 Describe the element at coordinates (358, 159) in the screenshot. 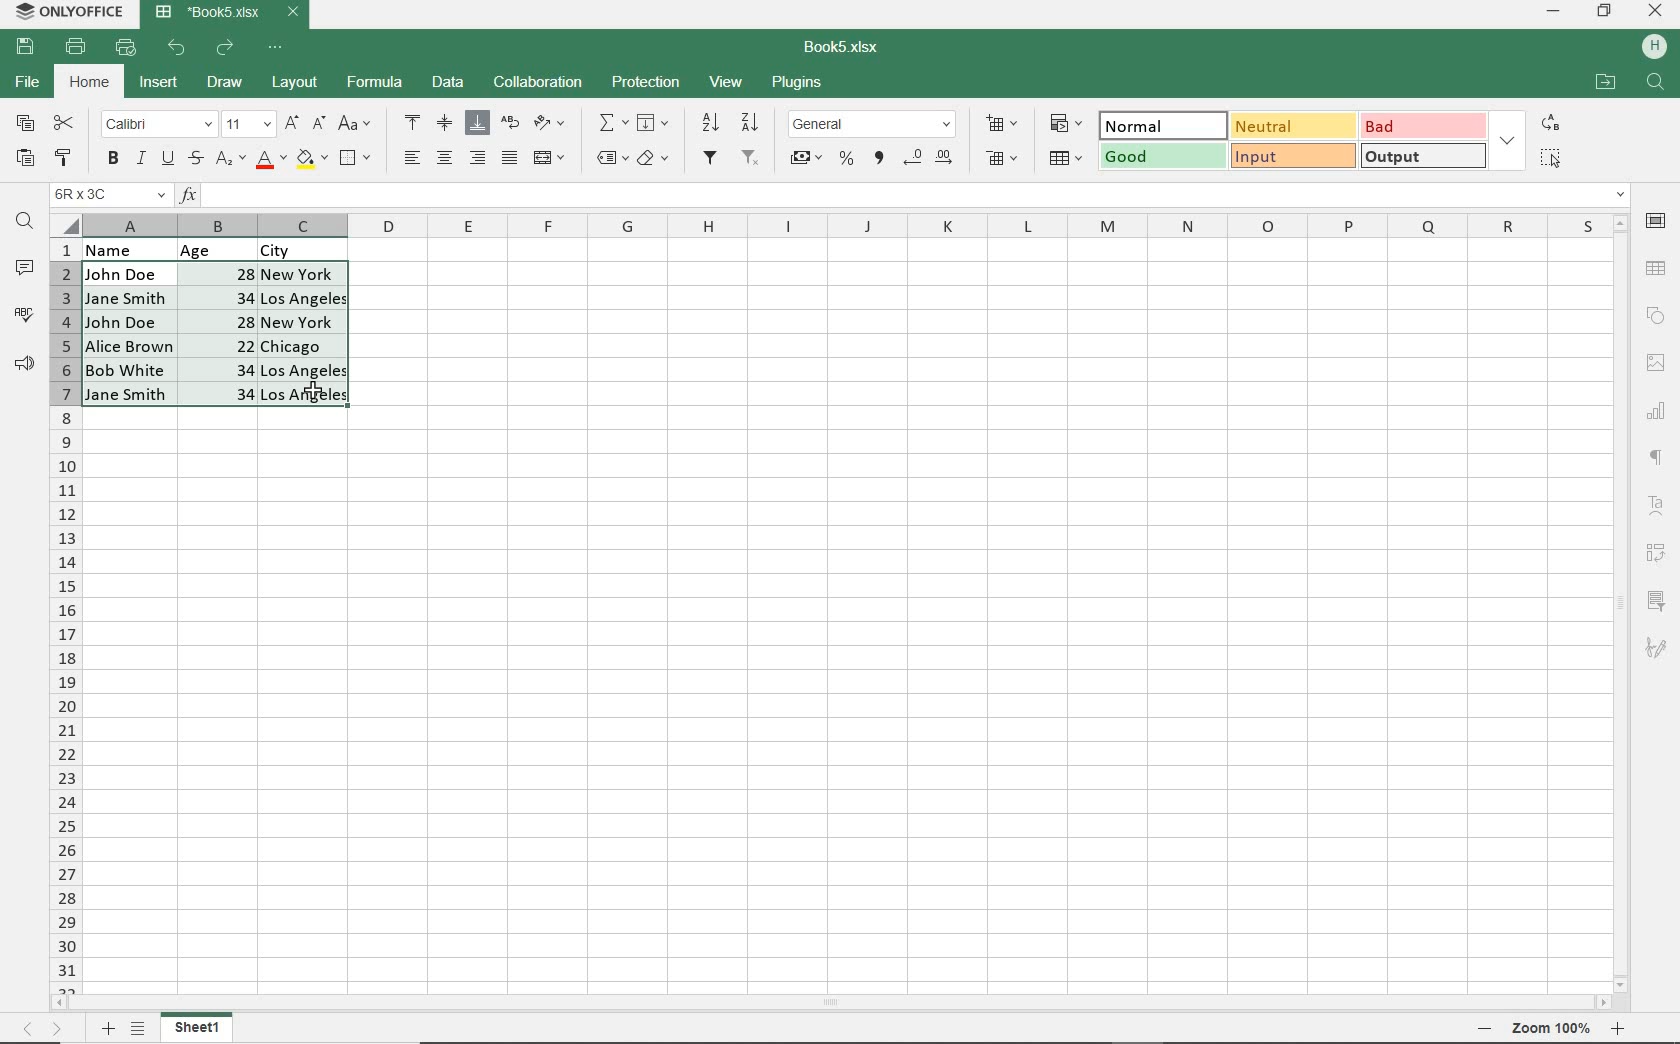

I see `BORDERS` at that location.